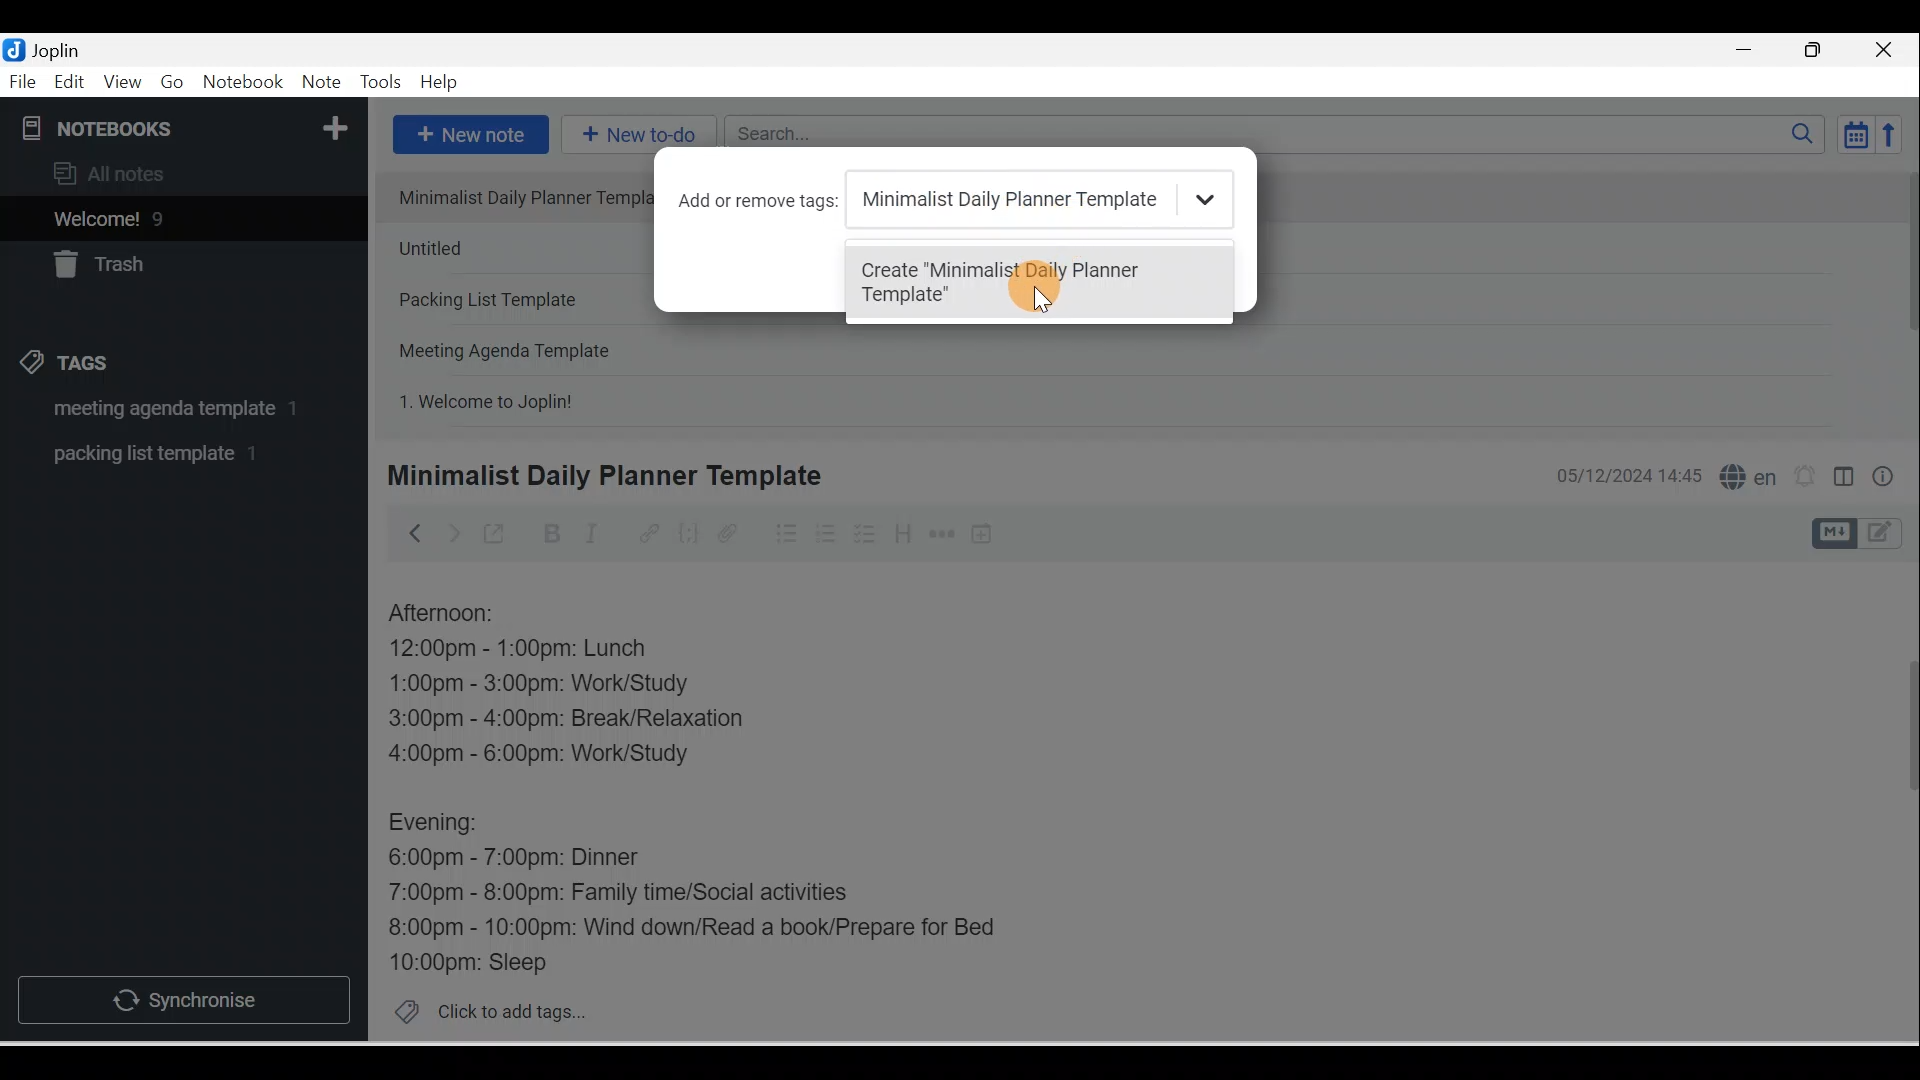  I want to click on Tag 1, so click(157, 410).